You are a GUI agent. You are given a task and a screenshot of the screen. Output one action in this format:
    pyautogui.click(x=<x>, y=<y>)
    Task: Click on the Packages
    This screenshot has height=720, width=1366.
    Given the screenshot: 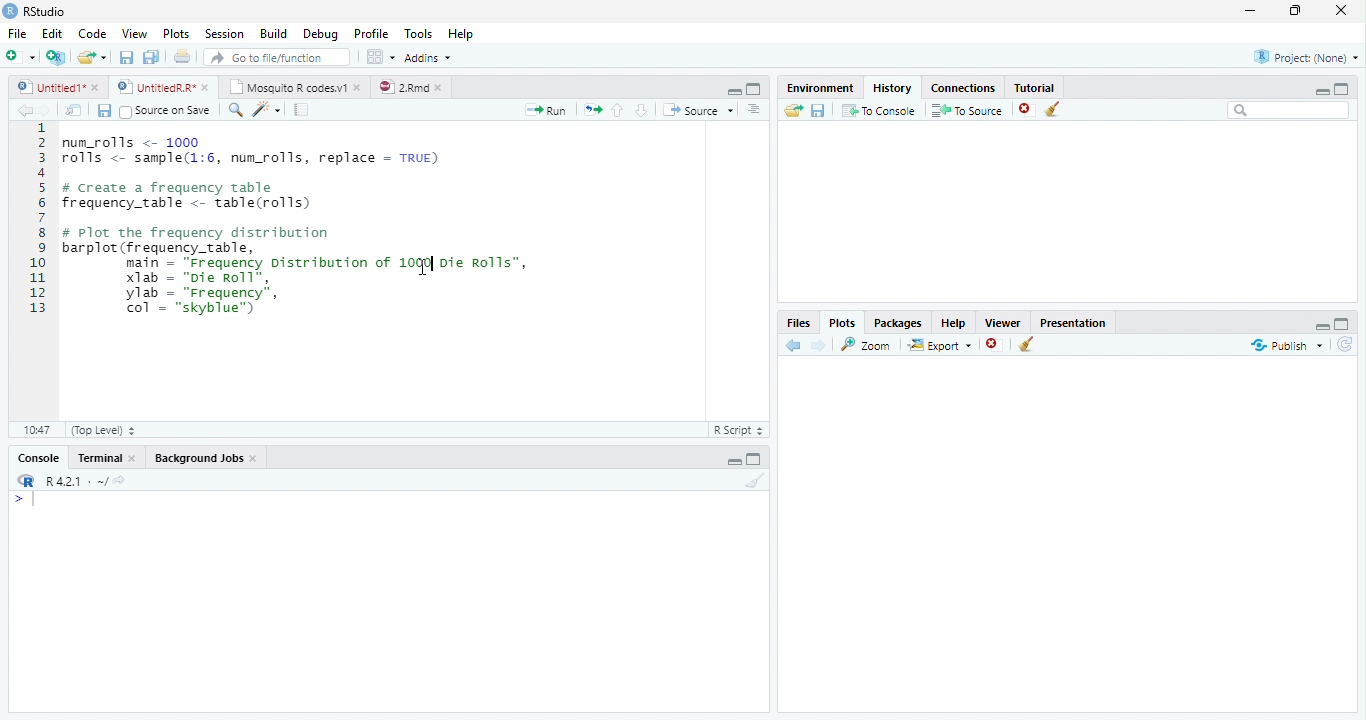 What is the action you would take?
    pyautogui.click(x=899, y=322)
    